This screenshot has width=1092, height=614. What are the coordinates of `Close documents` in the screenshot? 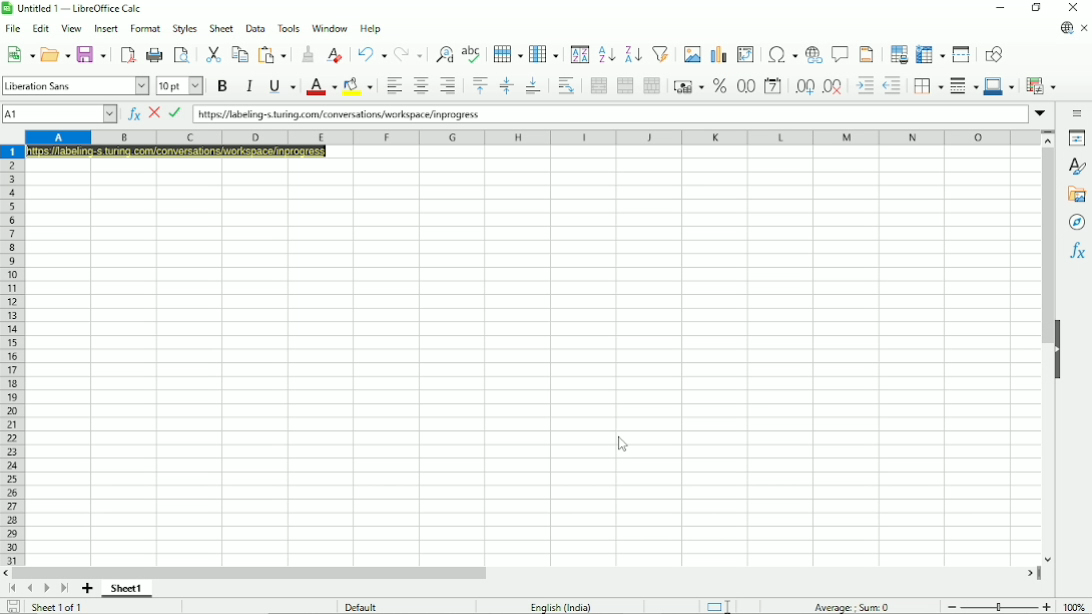 It's located at (1084, 29).